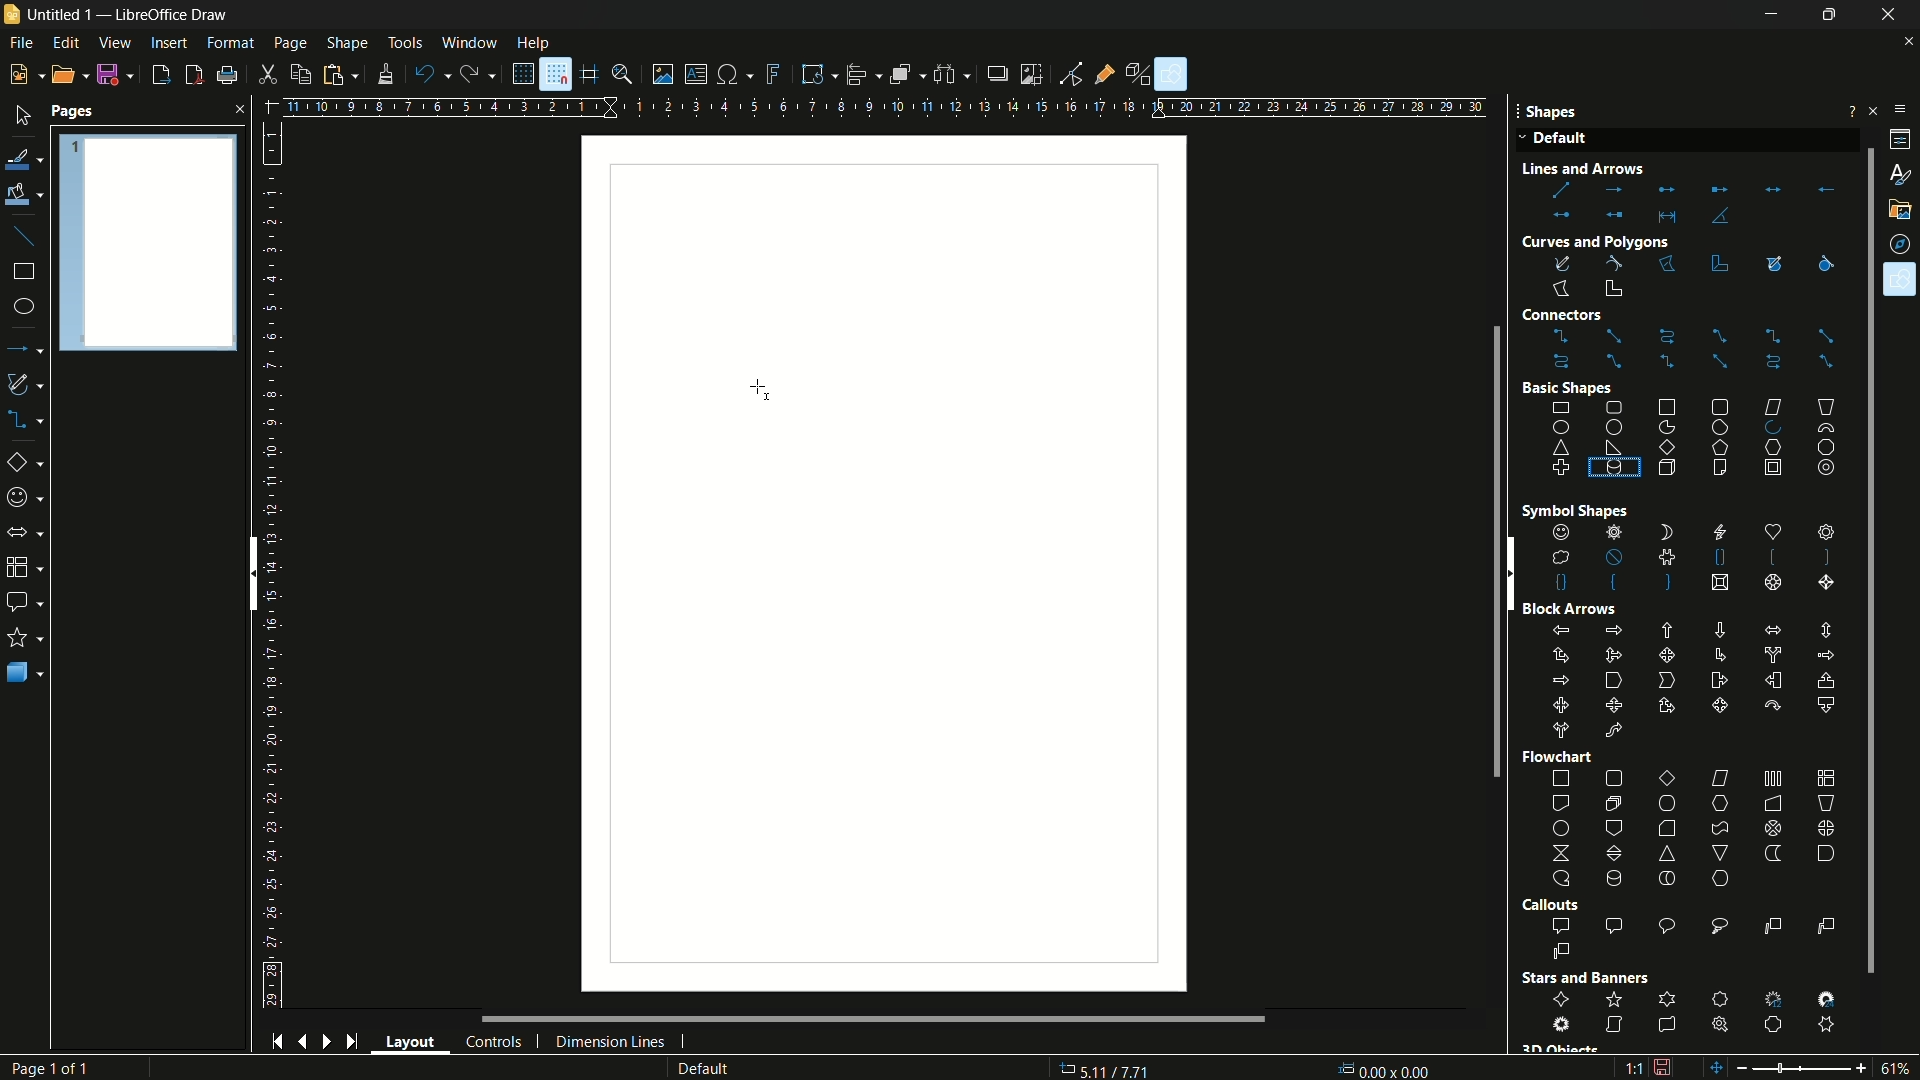 This screenshot has width=1920, height=1080. Describe the element at coordinates (23, 161) in the screenshot. I see `line color` at that location.